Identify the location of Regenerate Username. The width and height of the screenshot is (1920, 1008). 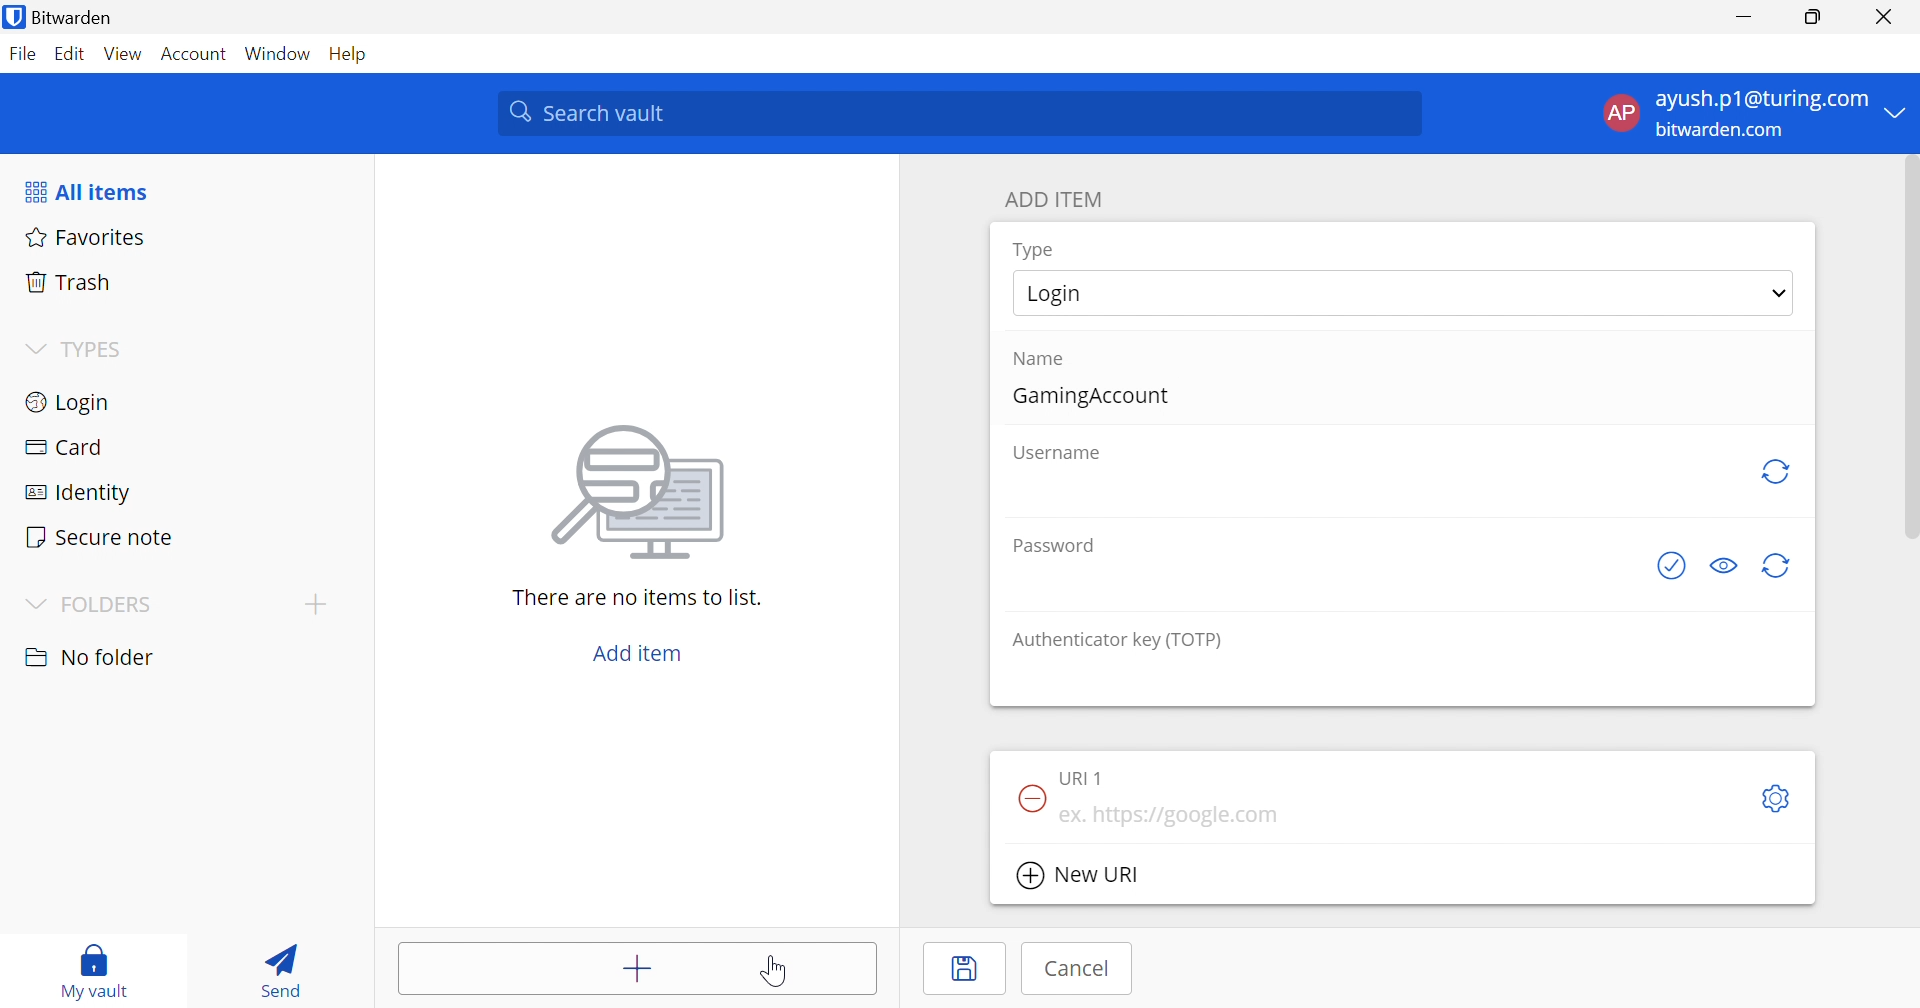
(1774, 470).